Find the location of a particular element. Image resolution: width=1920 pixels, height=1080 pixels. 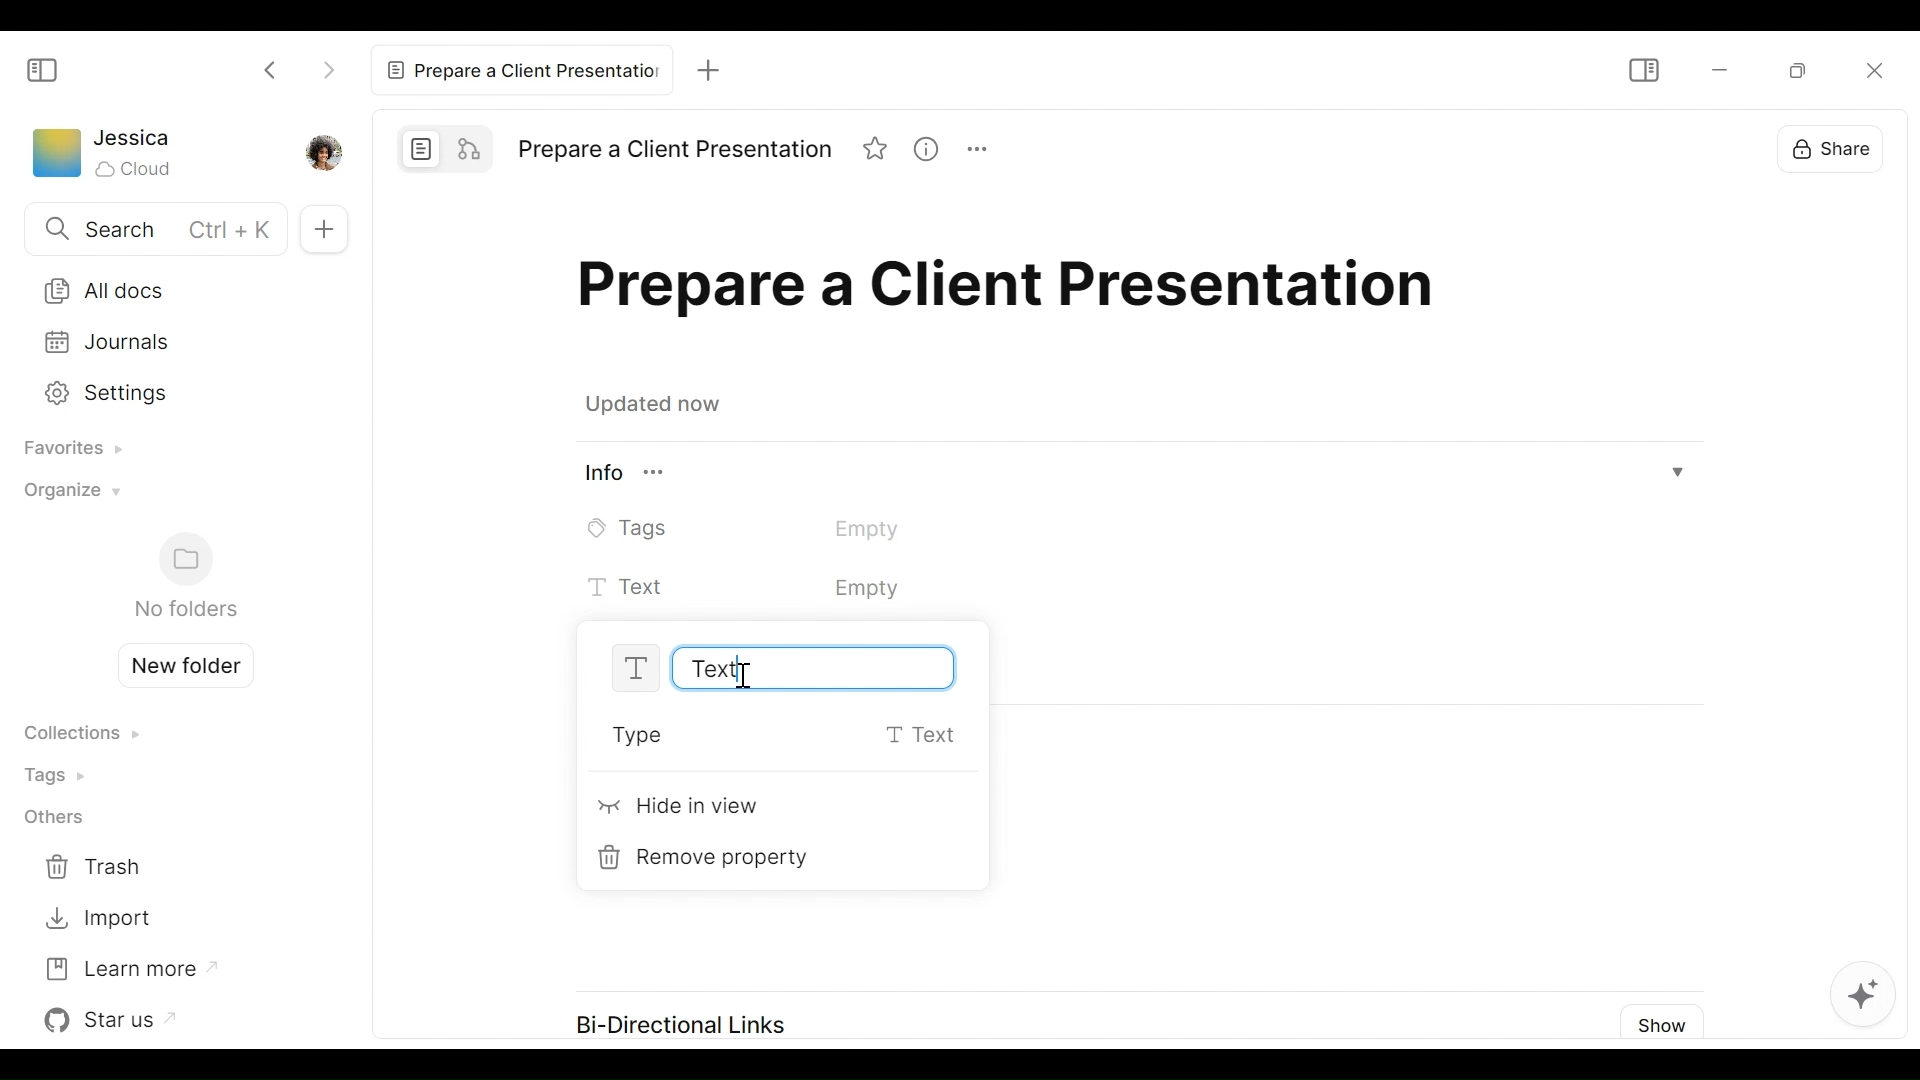

Learn more is located at coordinates (129, 967).